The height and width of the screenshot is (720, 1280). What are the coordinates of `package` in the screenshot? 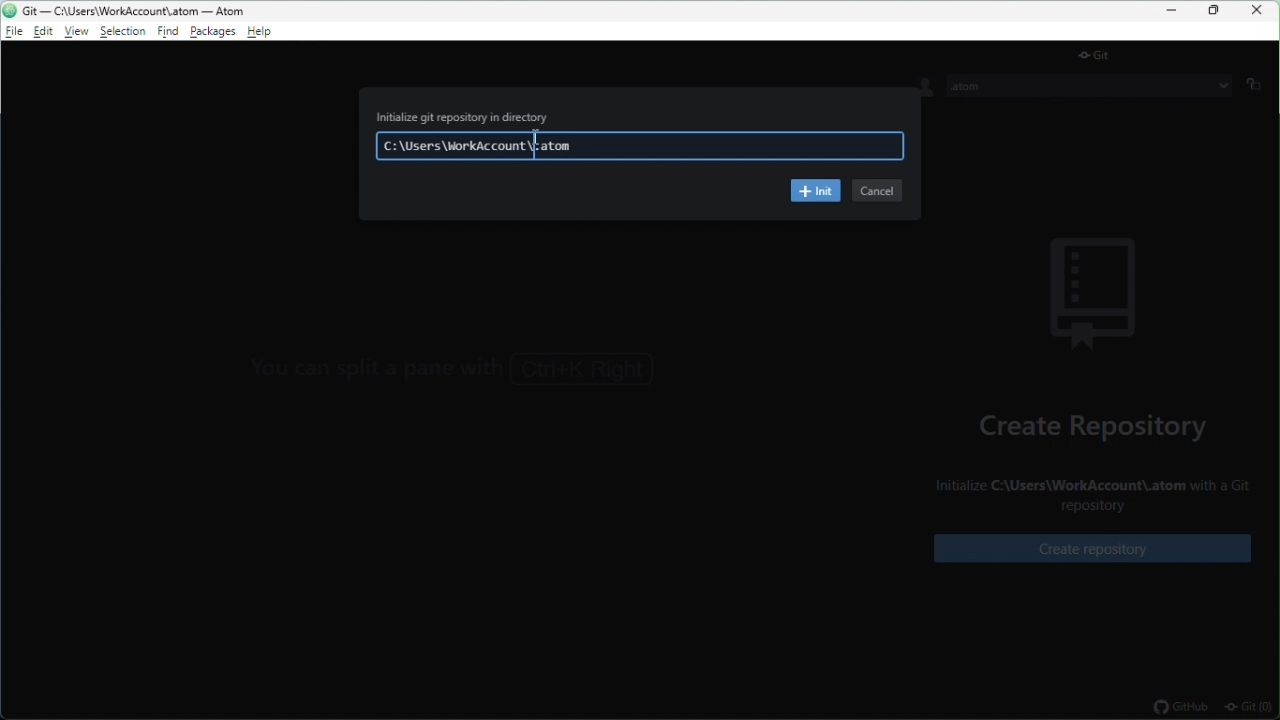 It's located at (213, 32).